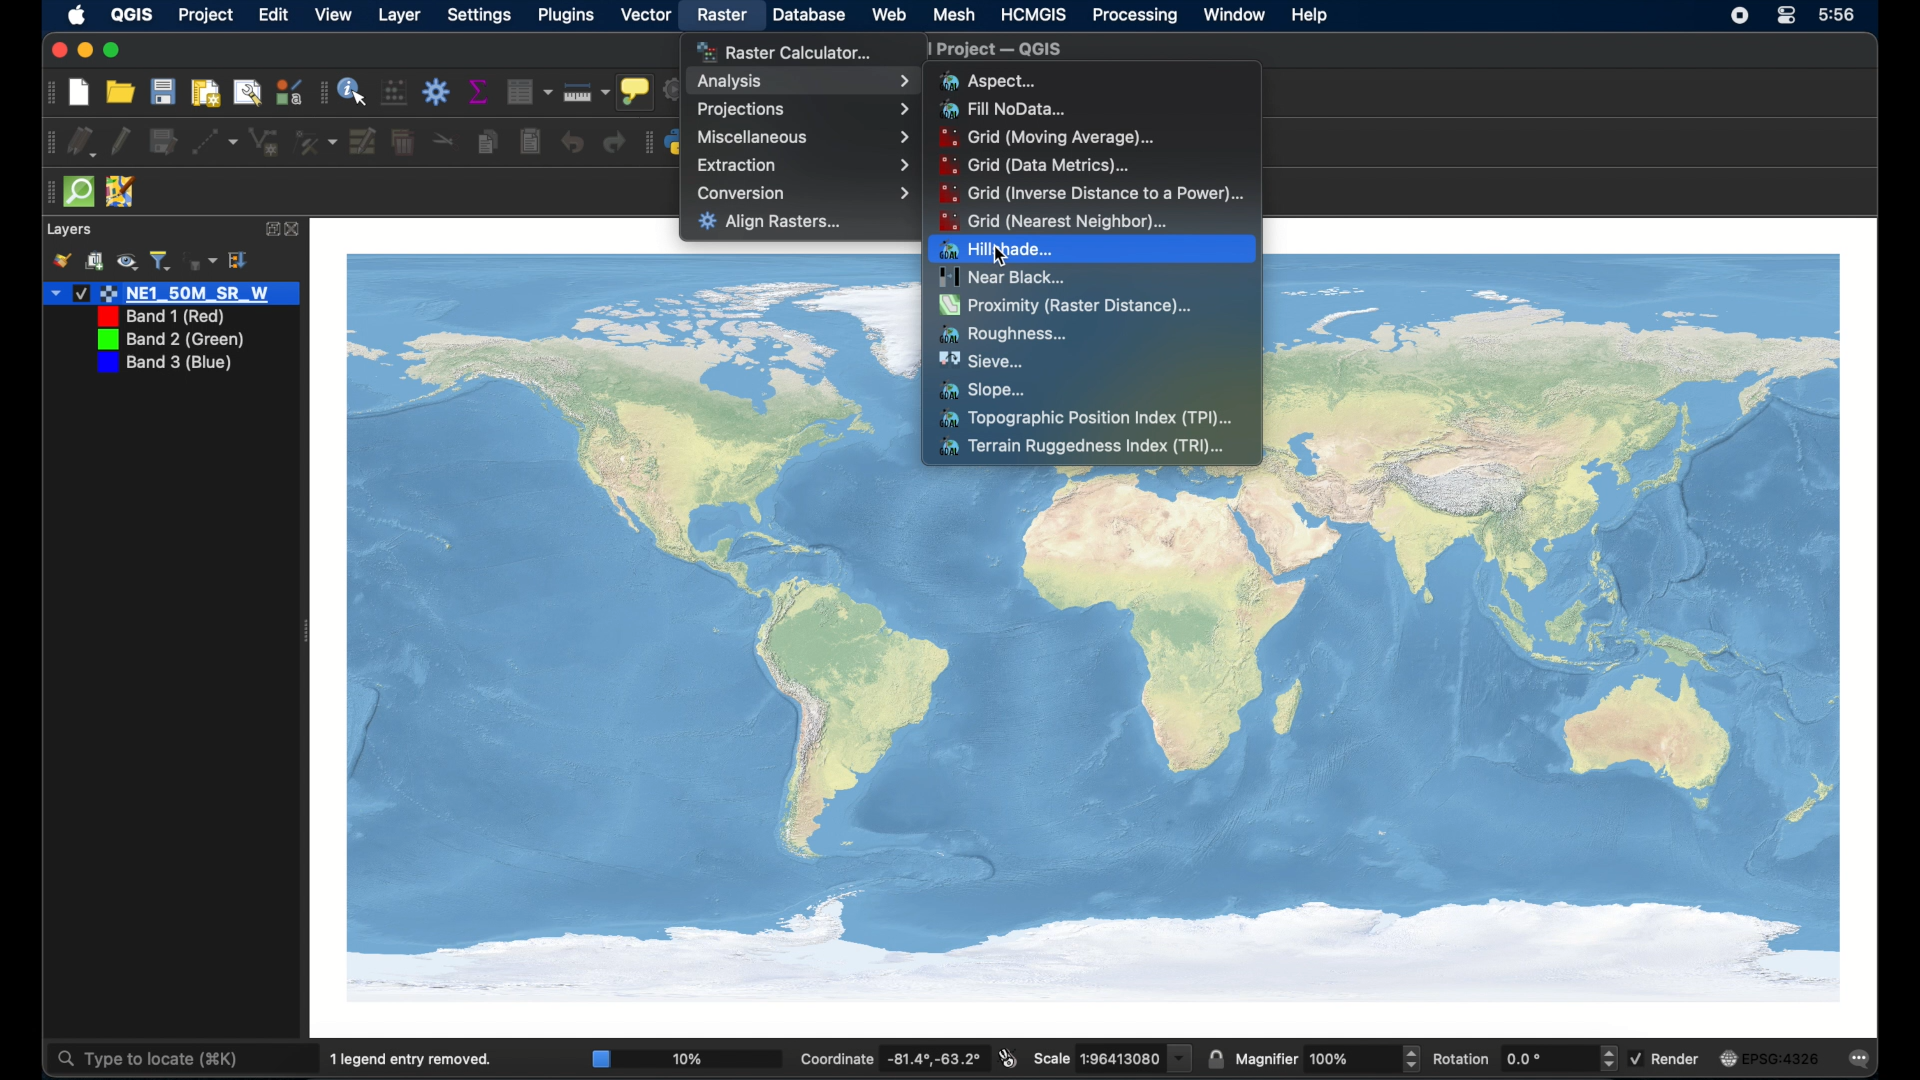 This screenshot has height=1080, width=1920. What do you see at coordinates (121, 92) in the screenshot?
I see `open` at bounding box center [121, 92].